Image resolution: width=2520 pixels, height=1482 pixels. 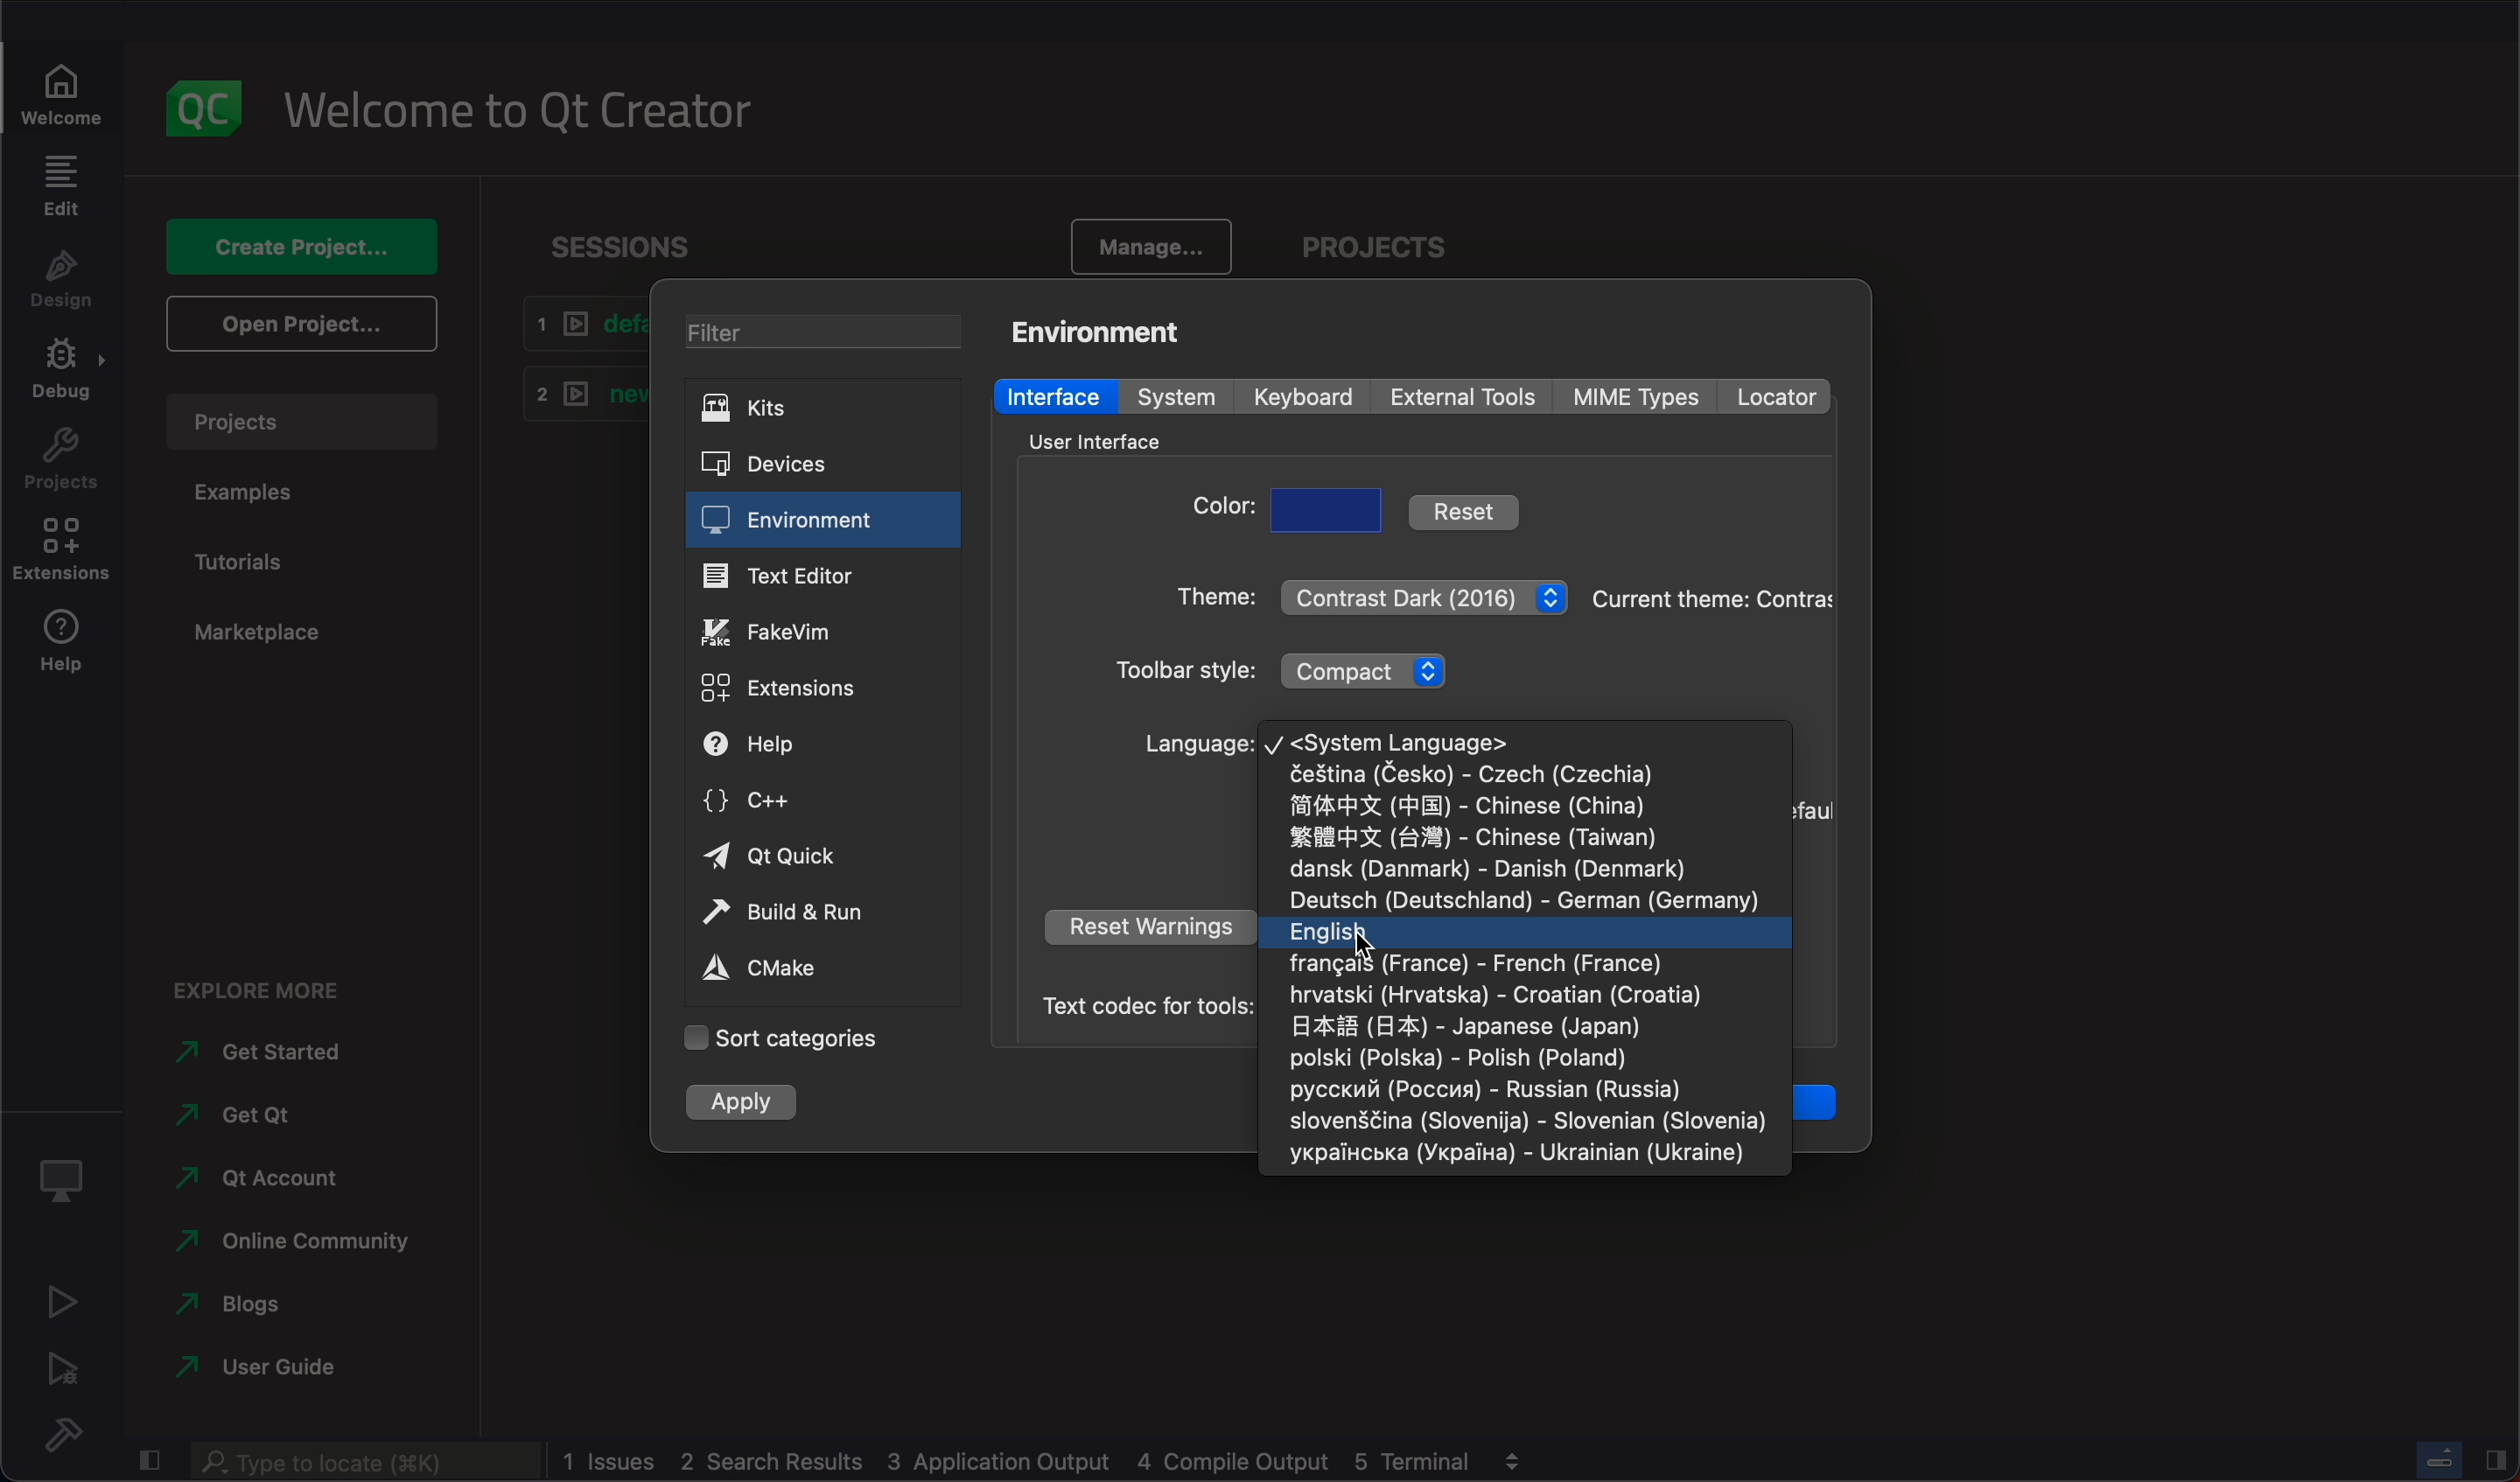 I want to click on get started, so click(x=256, y=1054).